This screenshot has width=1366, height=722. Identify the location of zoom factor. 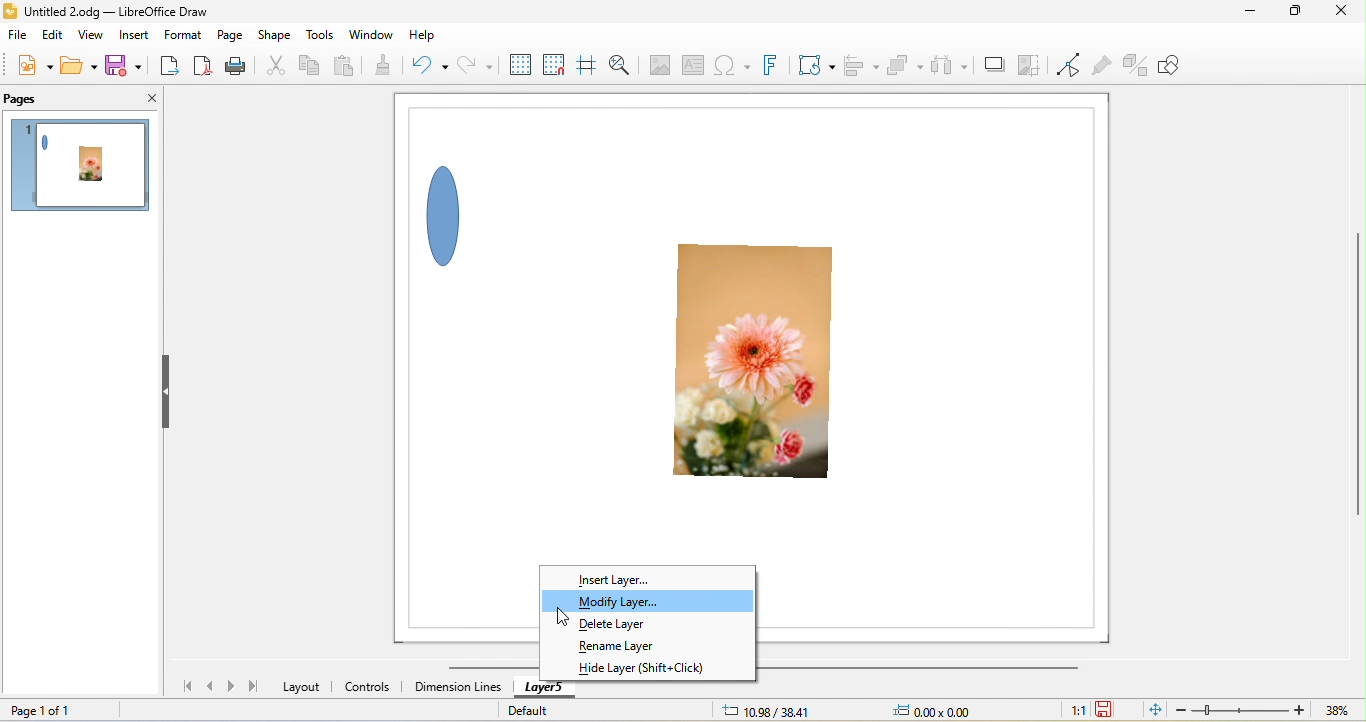
(1337, 710).